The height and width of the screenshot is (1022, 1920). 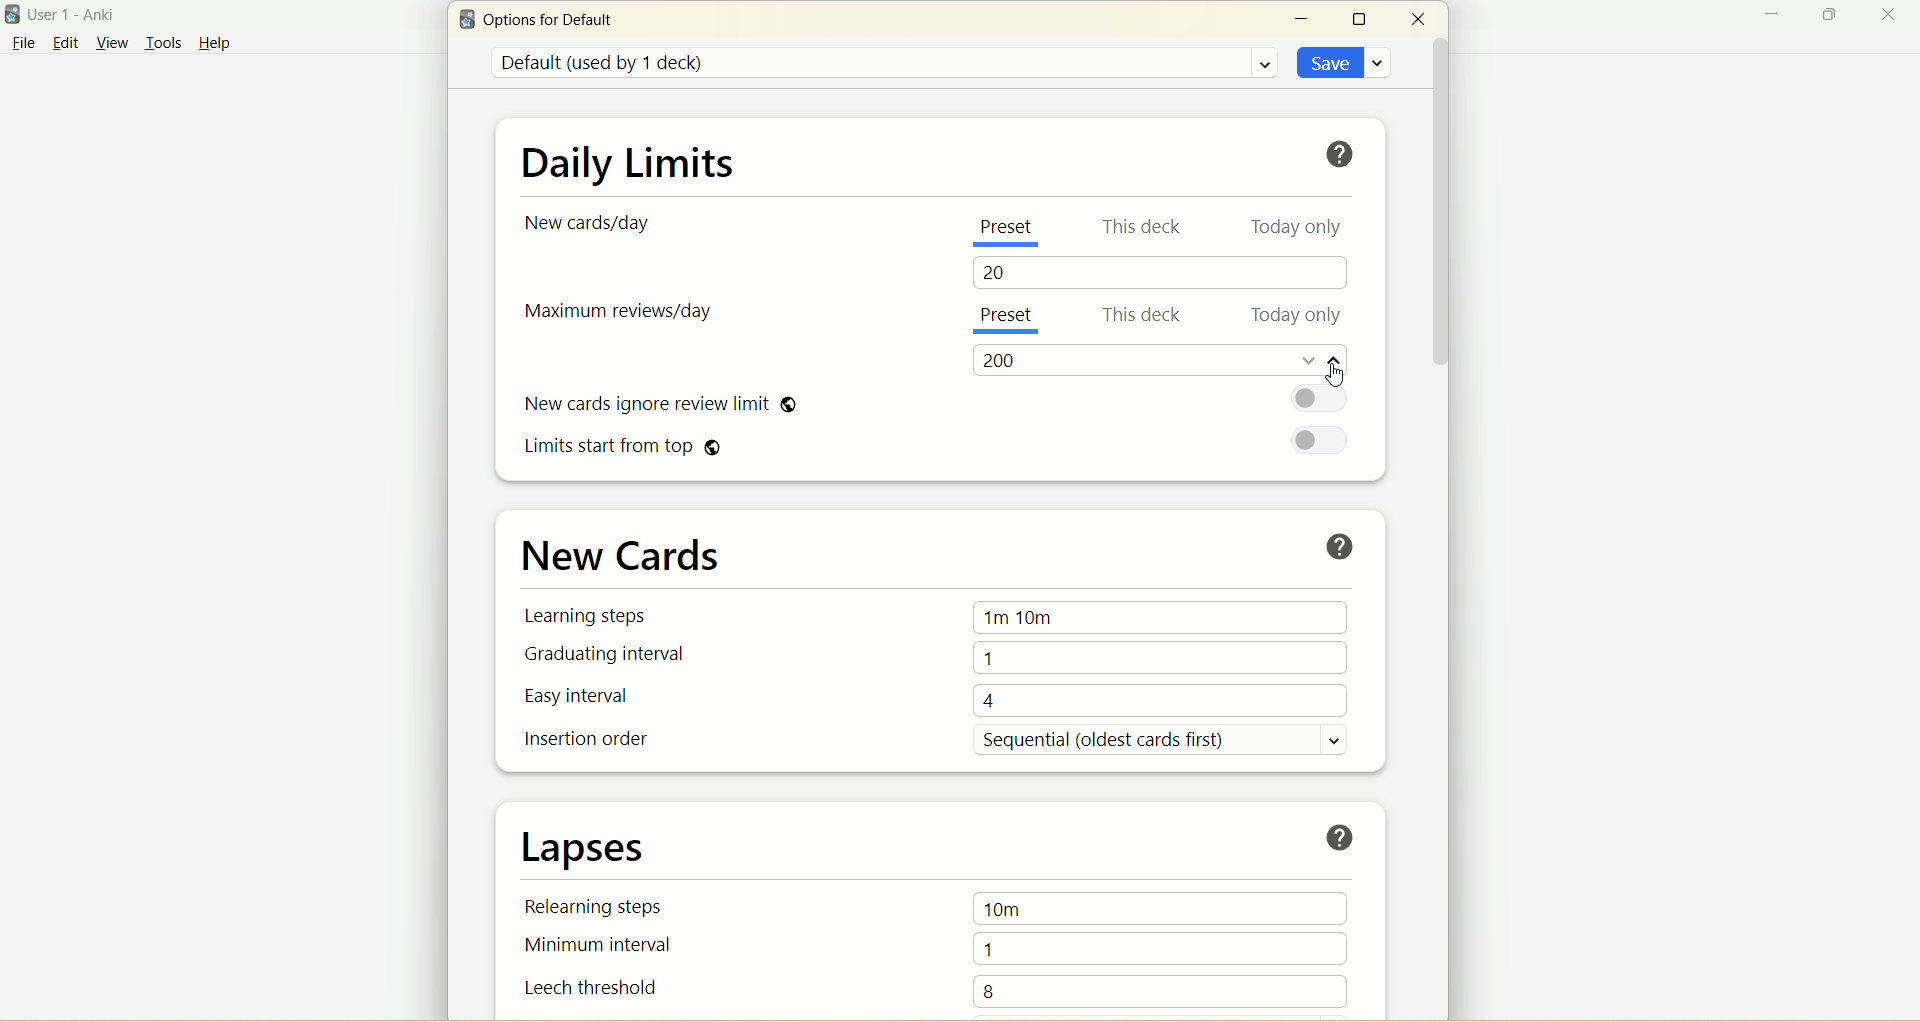 I want to click on file, so click(x=25, y=43).